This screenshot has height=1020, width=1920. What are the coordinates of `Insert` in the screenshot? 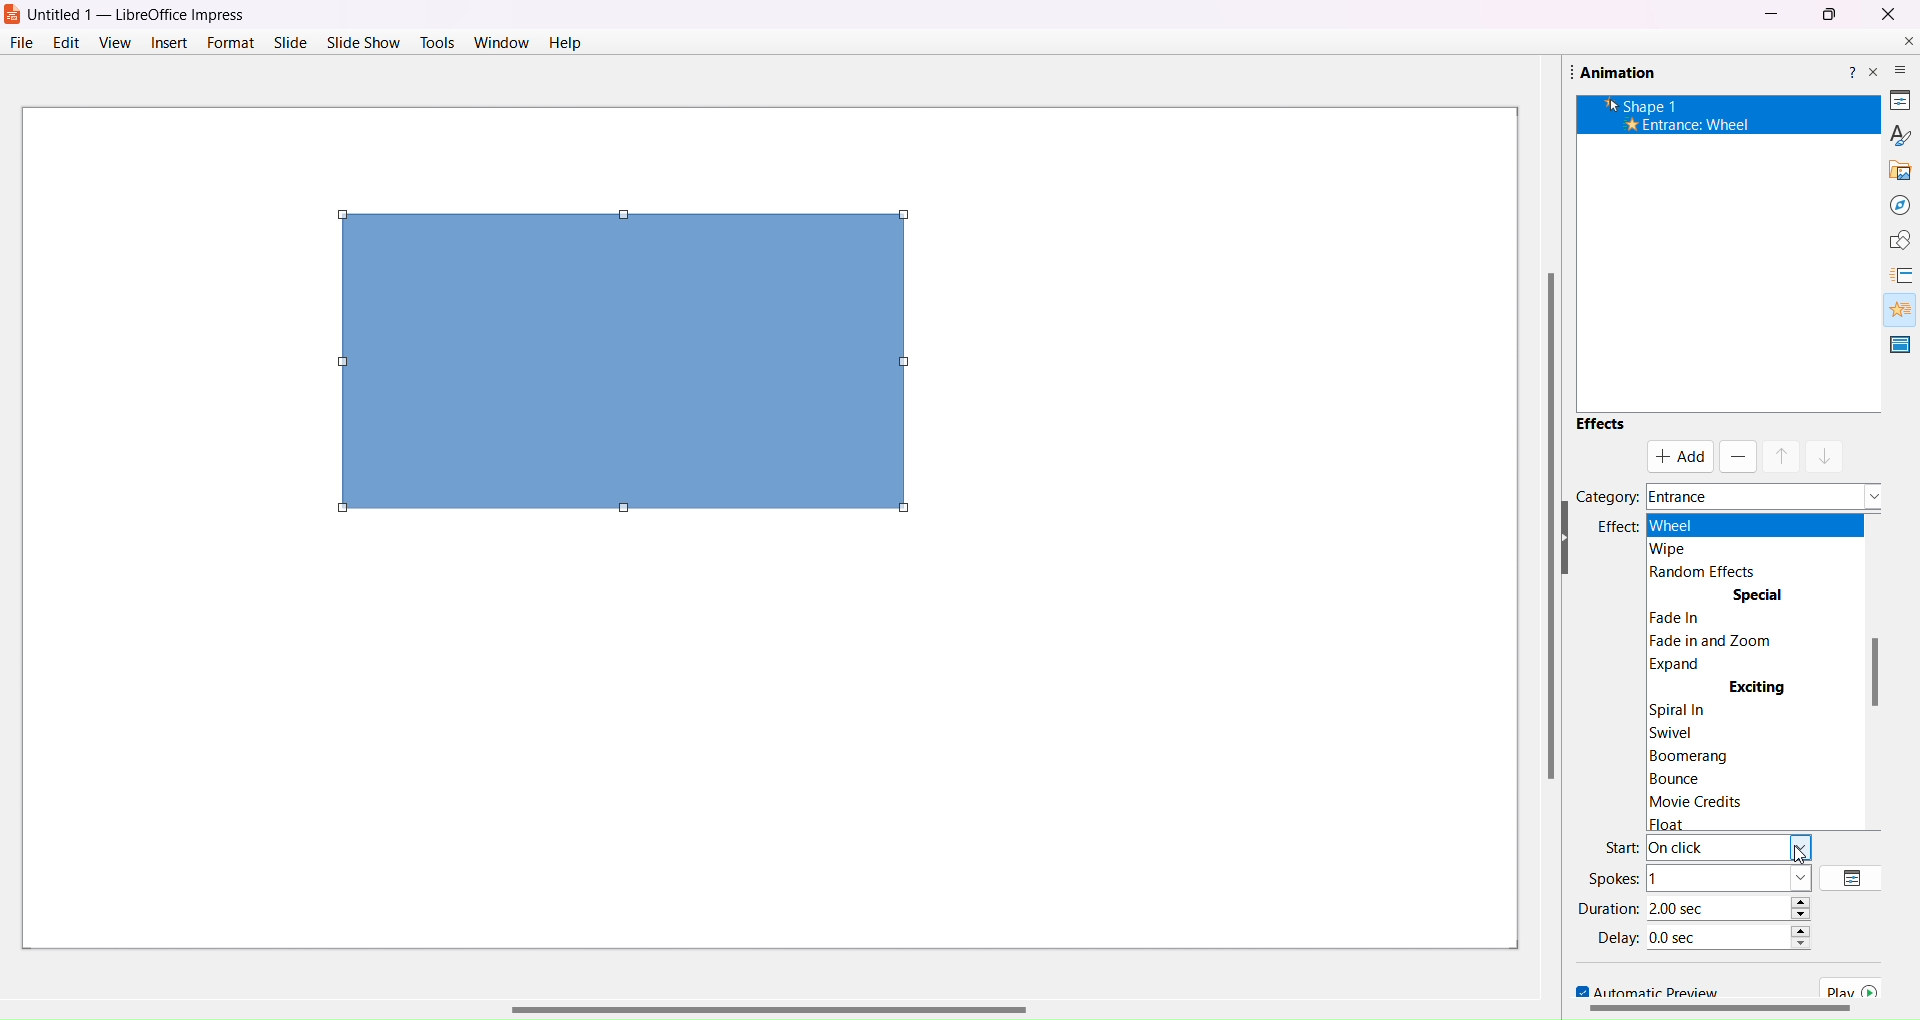 It's located at (167, 42).